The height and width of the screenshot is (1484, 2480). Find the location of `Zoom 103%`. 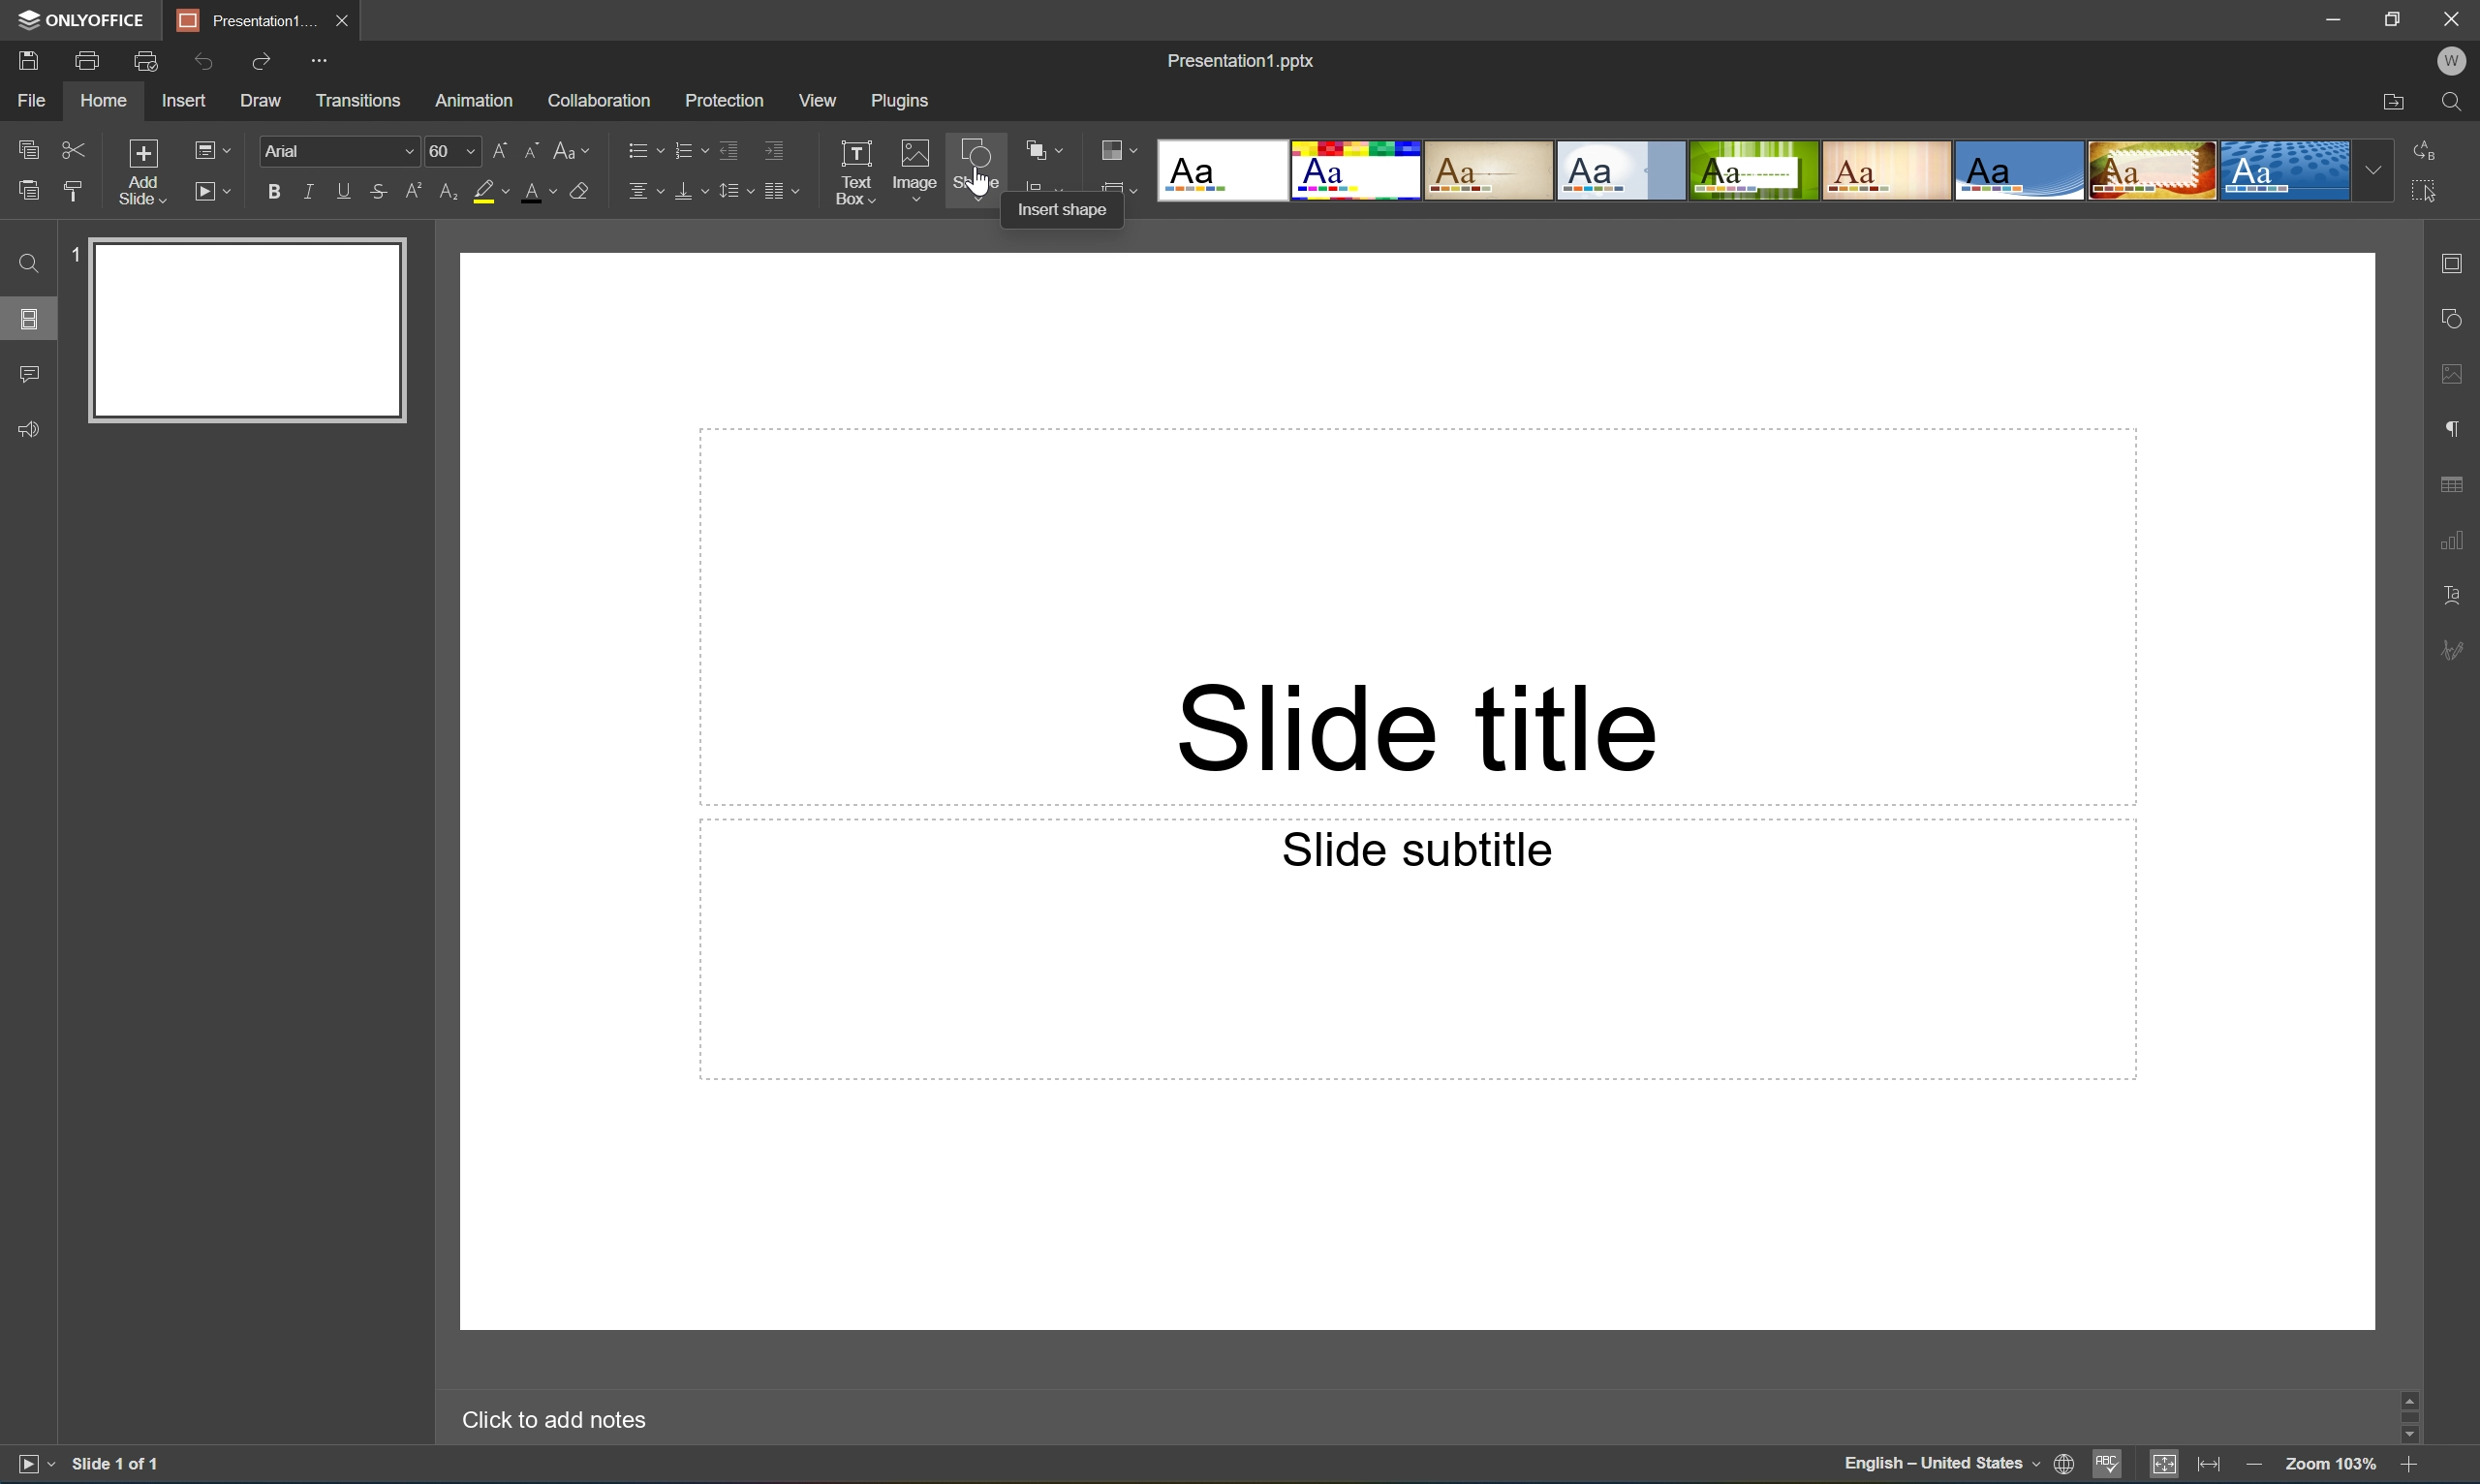

Zoom 103% is located at coordinates (2330, 1464).